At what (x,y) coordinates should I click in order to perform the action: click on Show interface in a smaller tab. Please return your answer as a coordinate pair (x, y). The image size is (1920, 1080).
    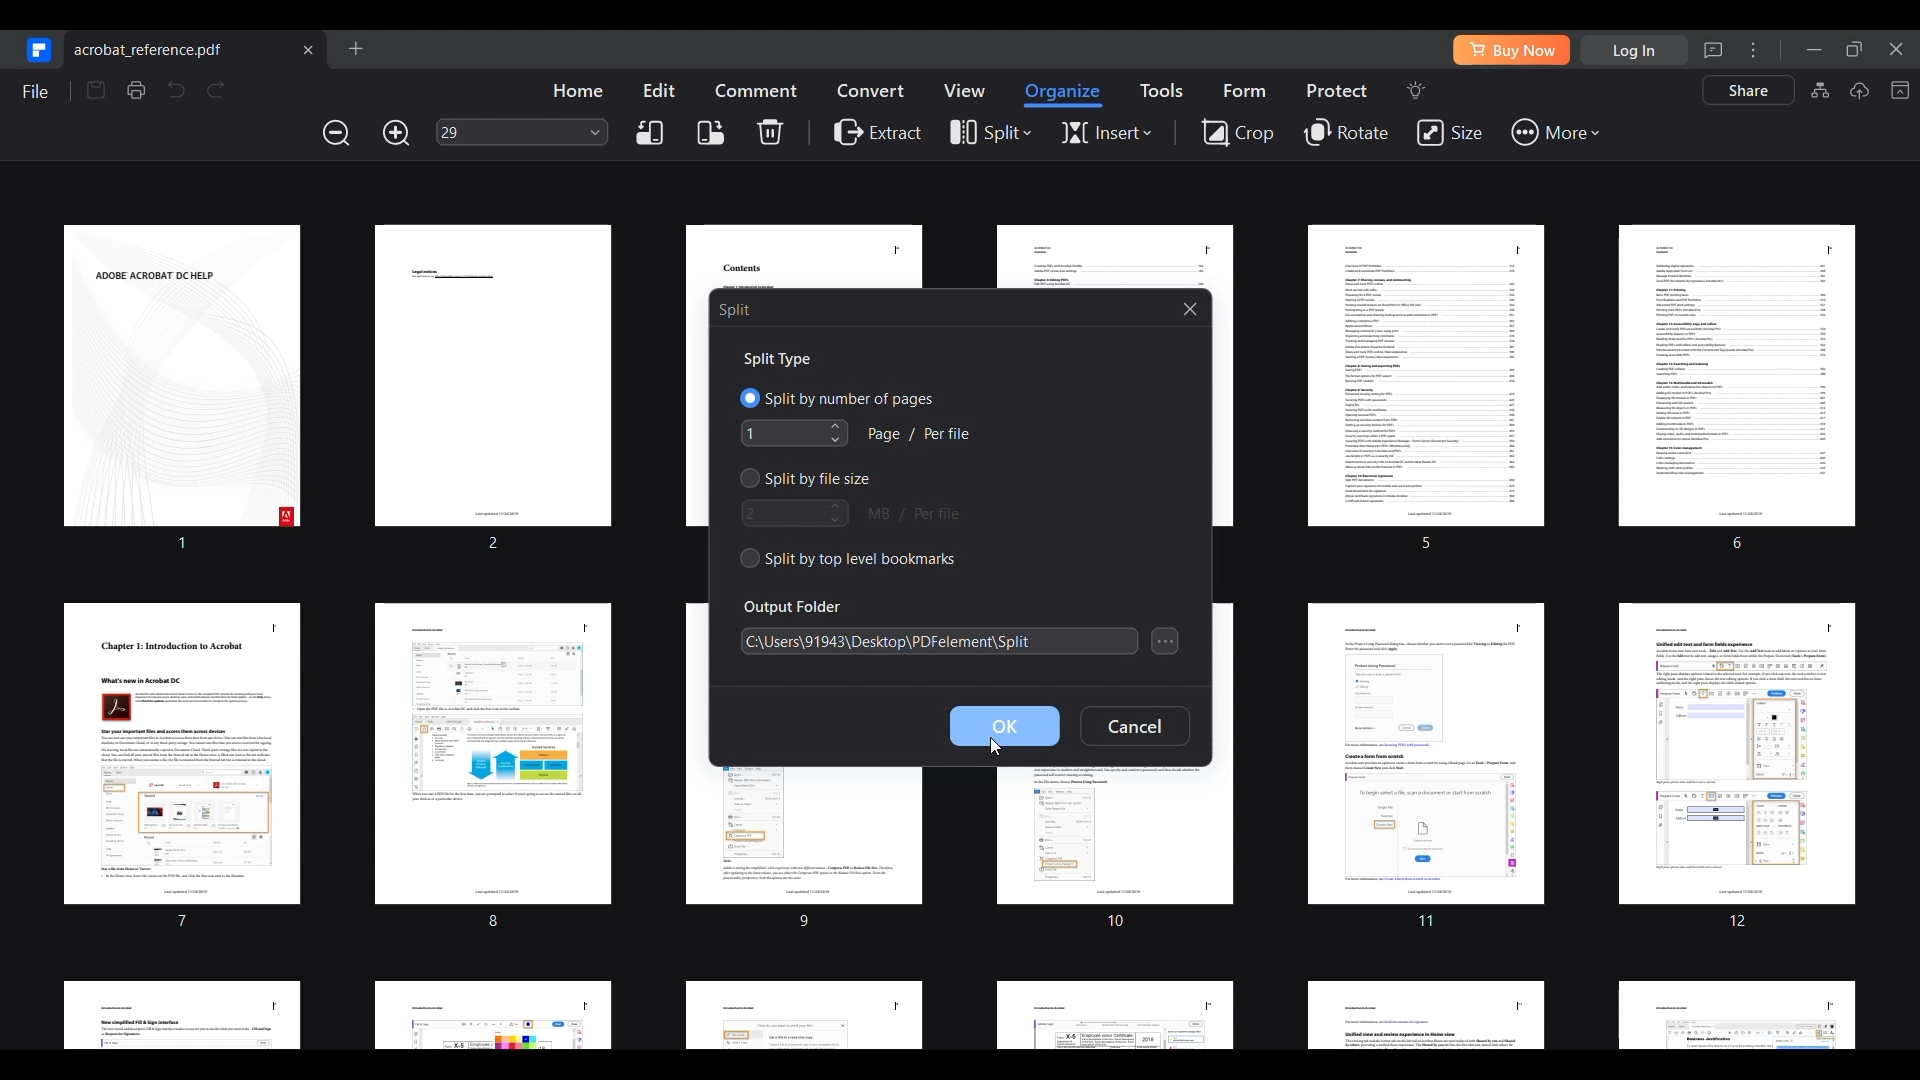
    Looking at the image, I should click on (1853, 49).